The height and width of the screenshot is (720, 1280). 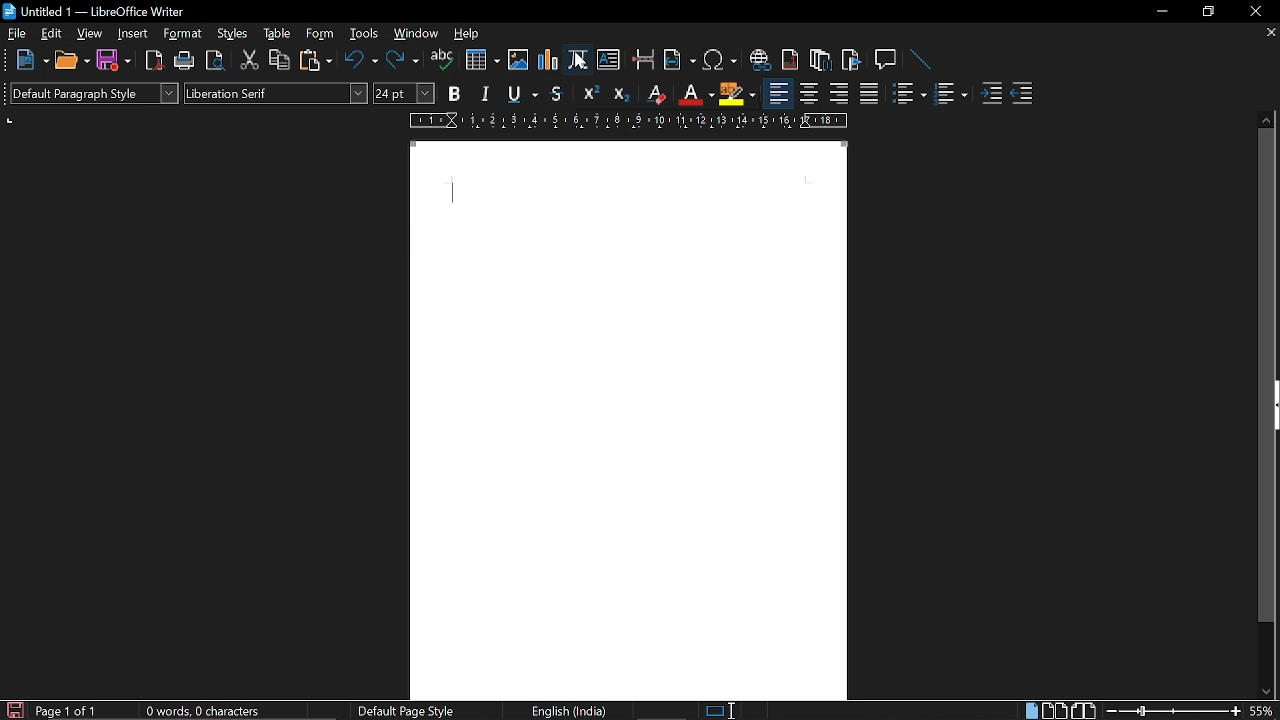 I want to click on page 1 of 1, so click(x=68, y=711).